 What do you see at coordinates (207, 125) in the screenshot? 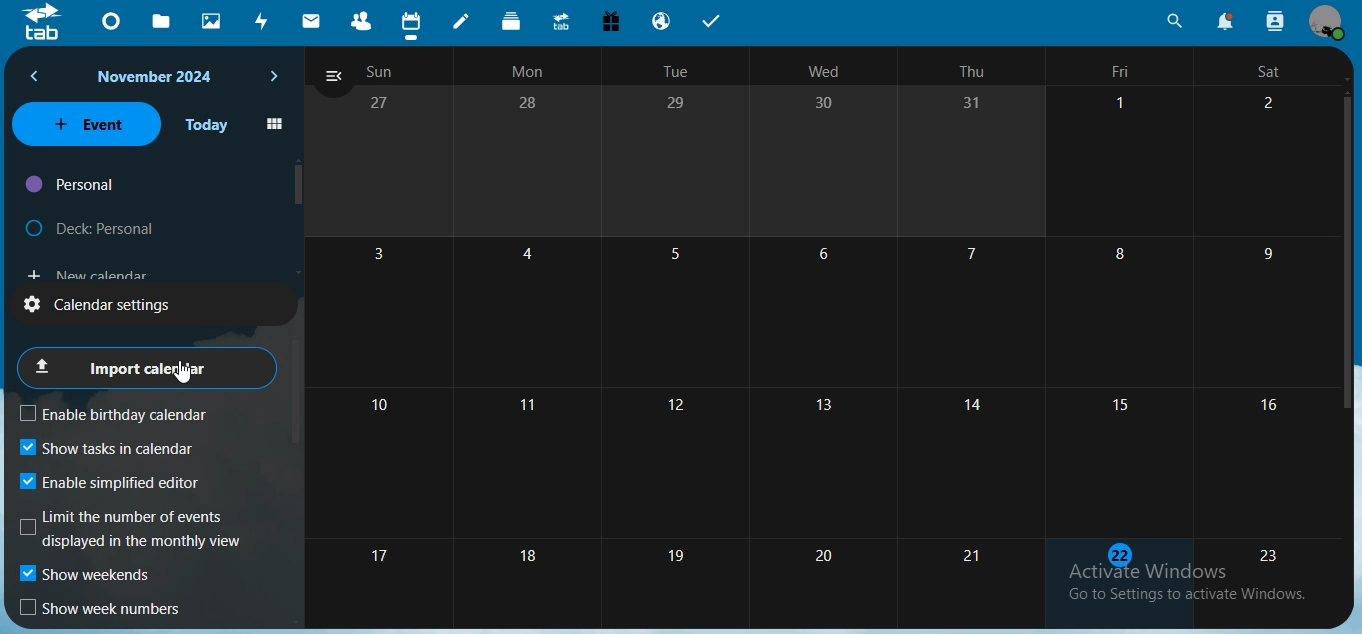
I see `today` at bounding box center [207, 125].